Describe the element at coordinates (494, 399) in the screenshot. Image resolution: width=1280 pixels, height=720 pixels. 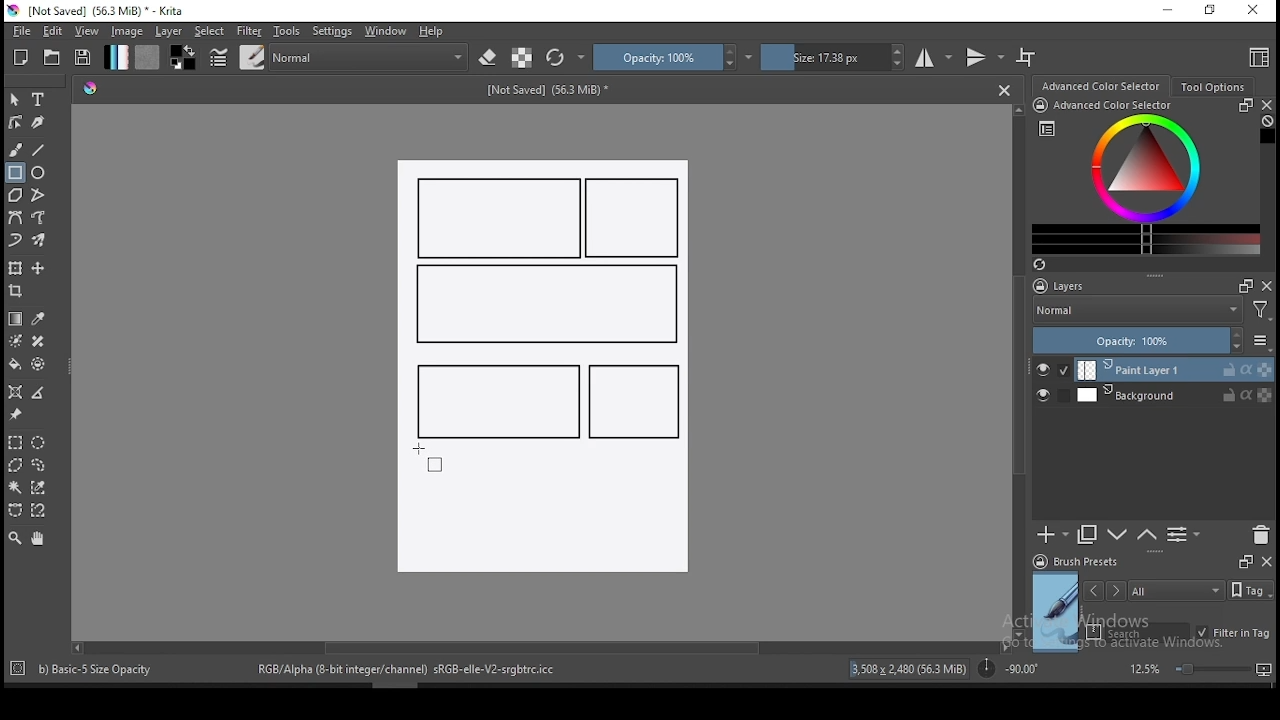
I see `new rectangle` at that location.